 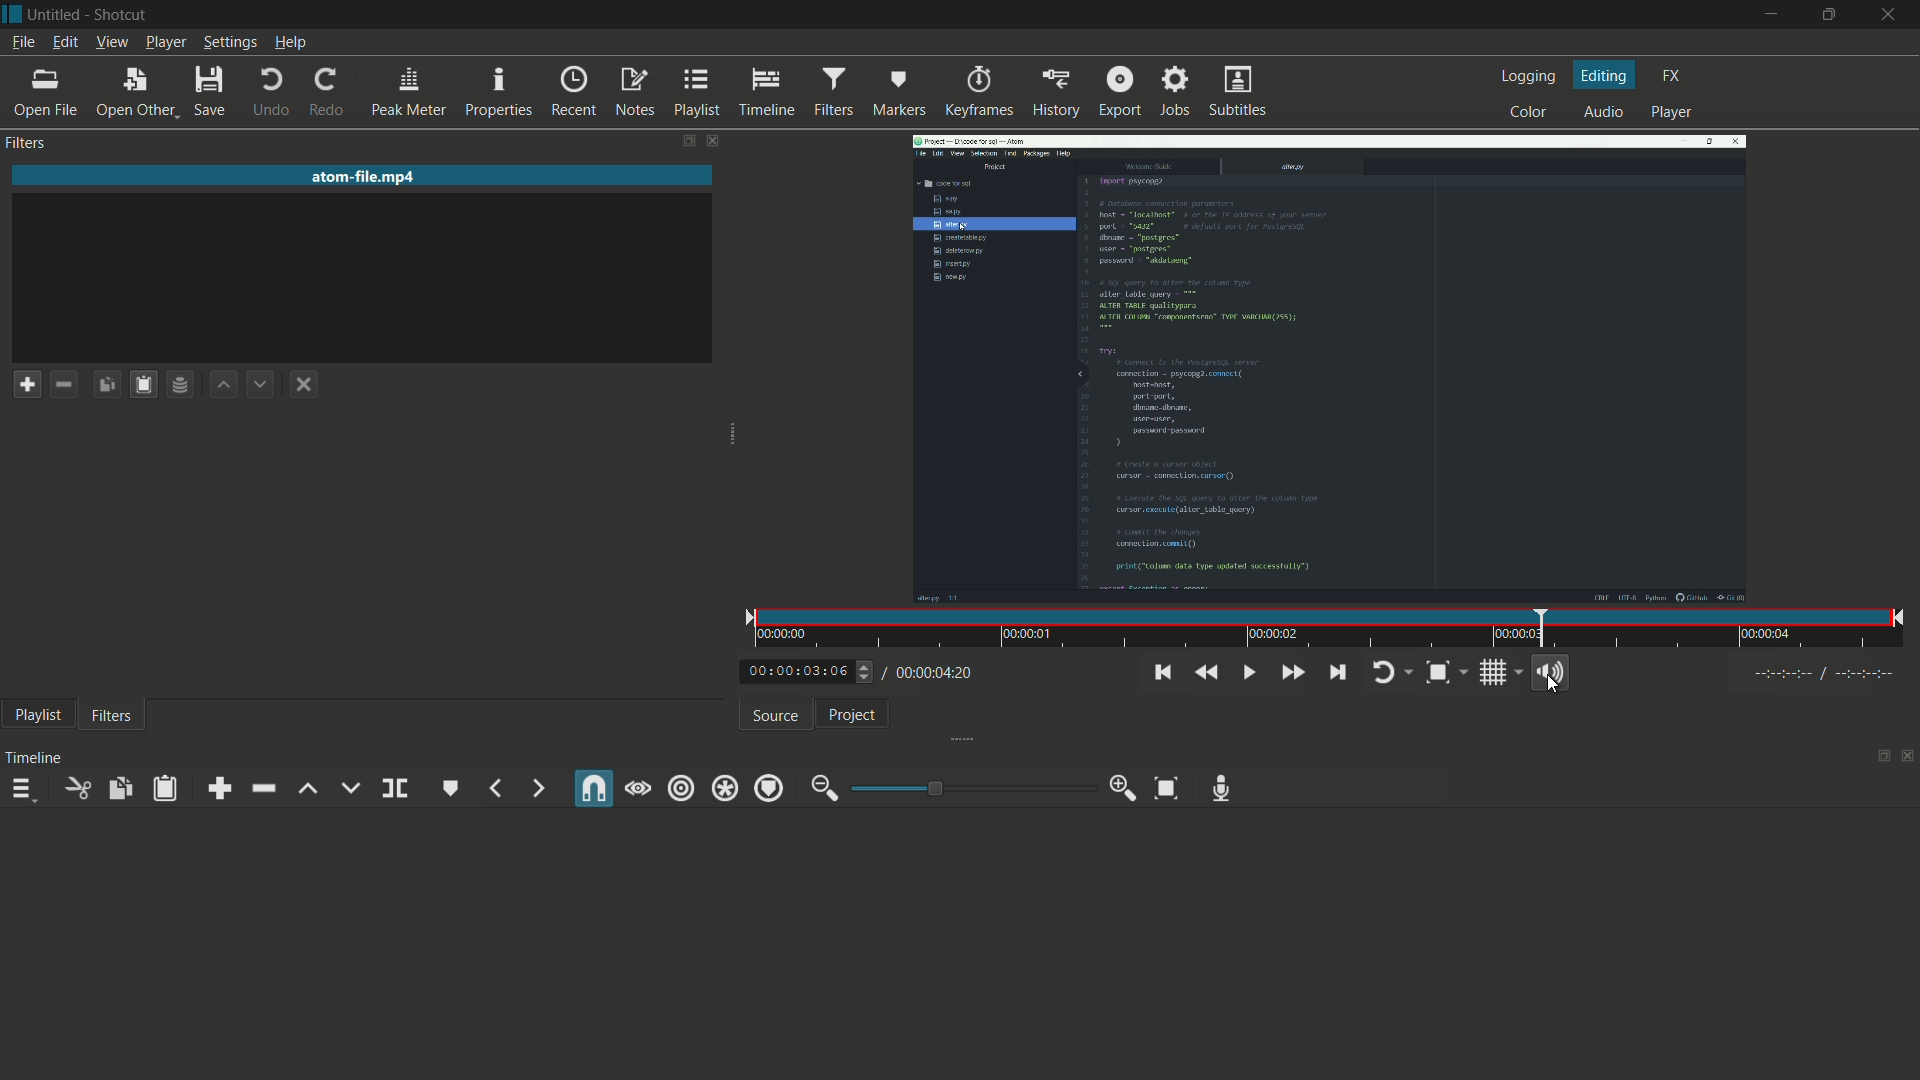 What do you see at coordinates (124, 15) in the screenshot?
I see `Shotcut` at bounding box center [124, 15].